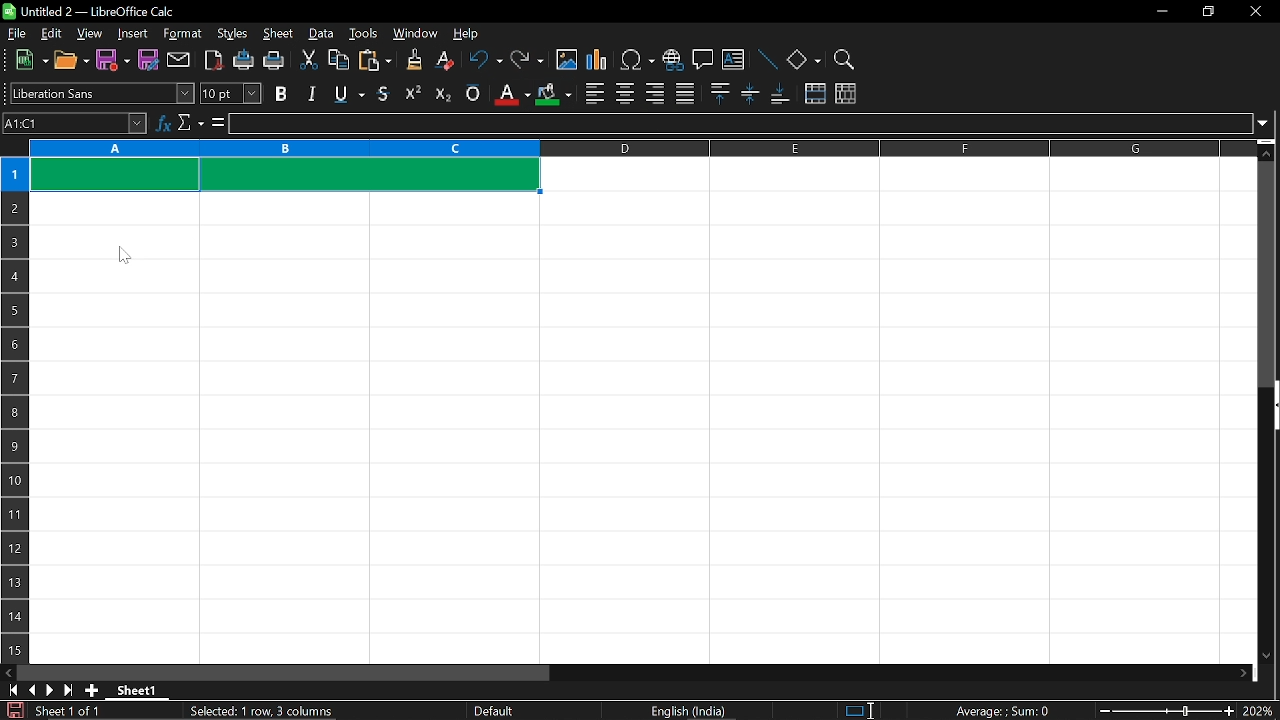 This screenshot has height=720, width=1280. Describe the element at coordinates (594, 92) in the screenshot. I see `align left` at that location.